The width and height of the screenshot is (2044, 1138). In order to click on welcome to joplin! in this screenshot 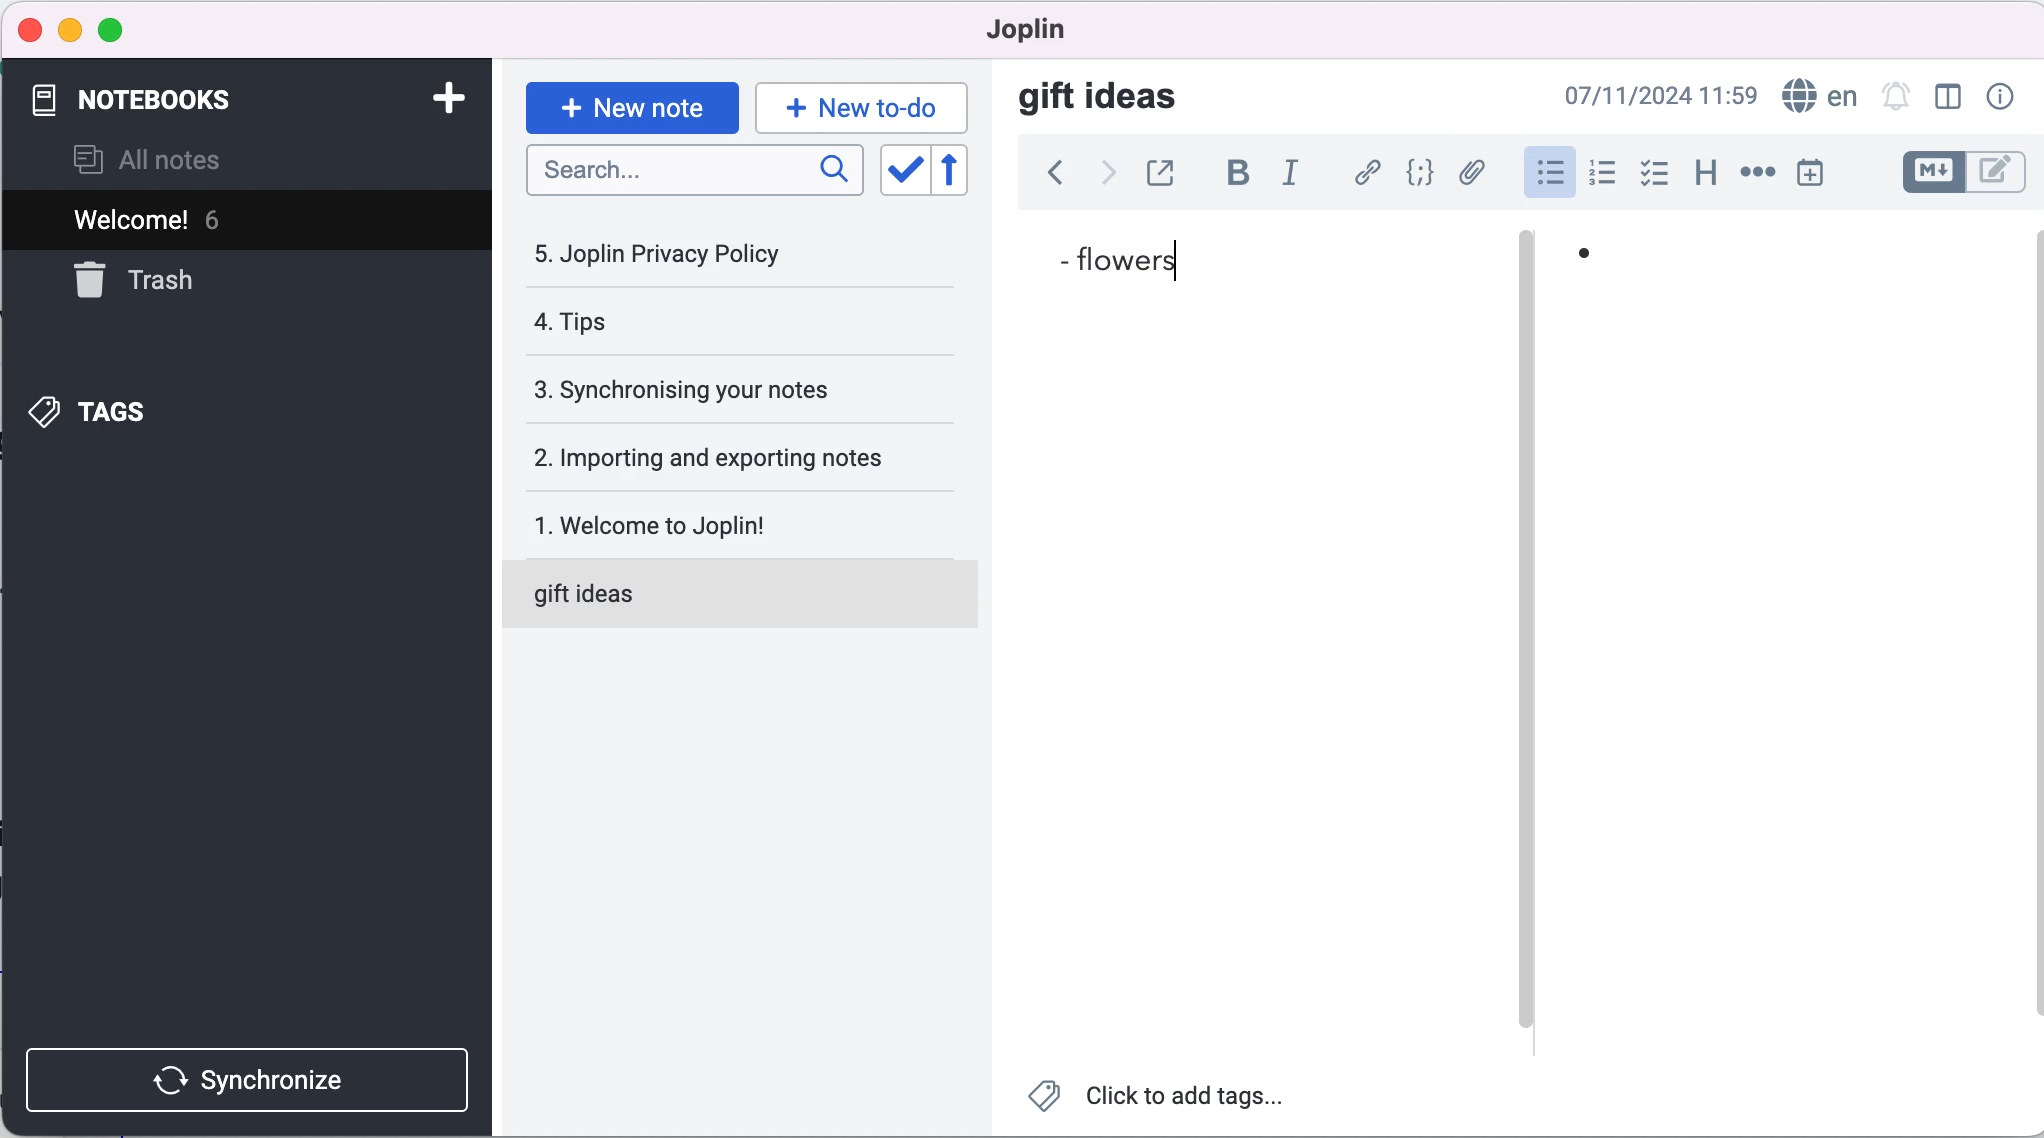, I will do `click(727, 524)`.